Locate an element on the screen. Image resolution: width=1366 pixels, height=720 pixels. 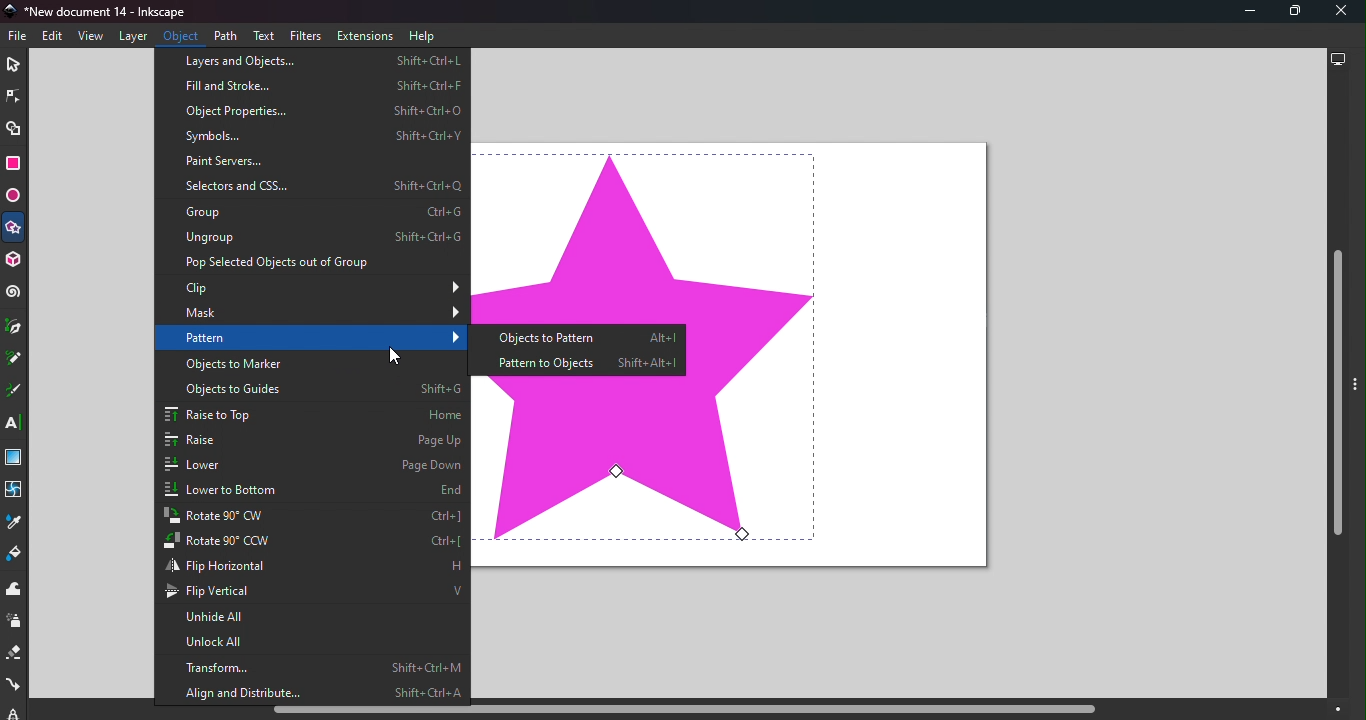
Fill and stroke is located at coordinates (324, 84).